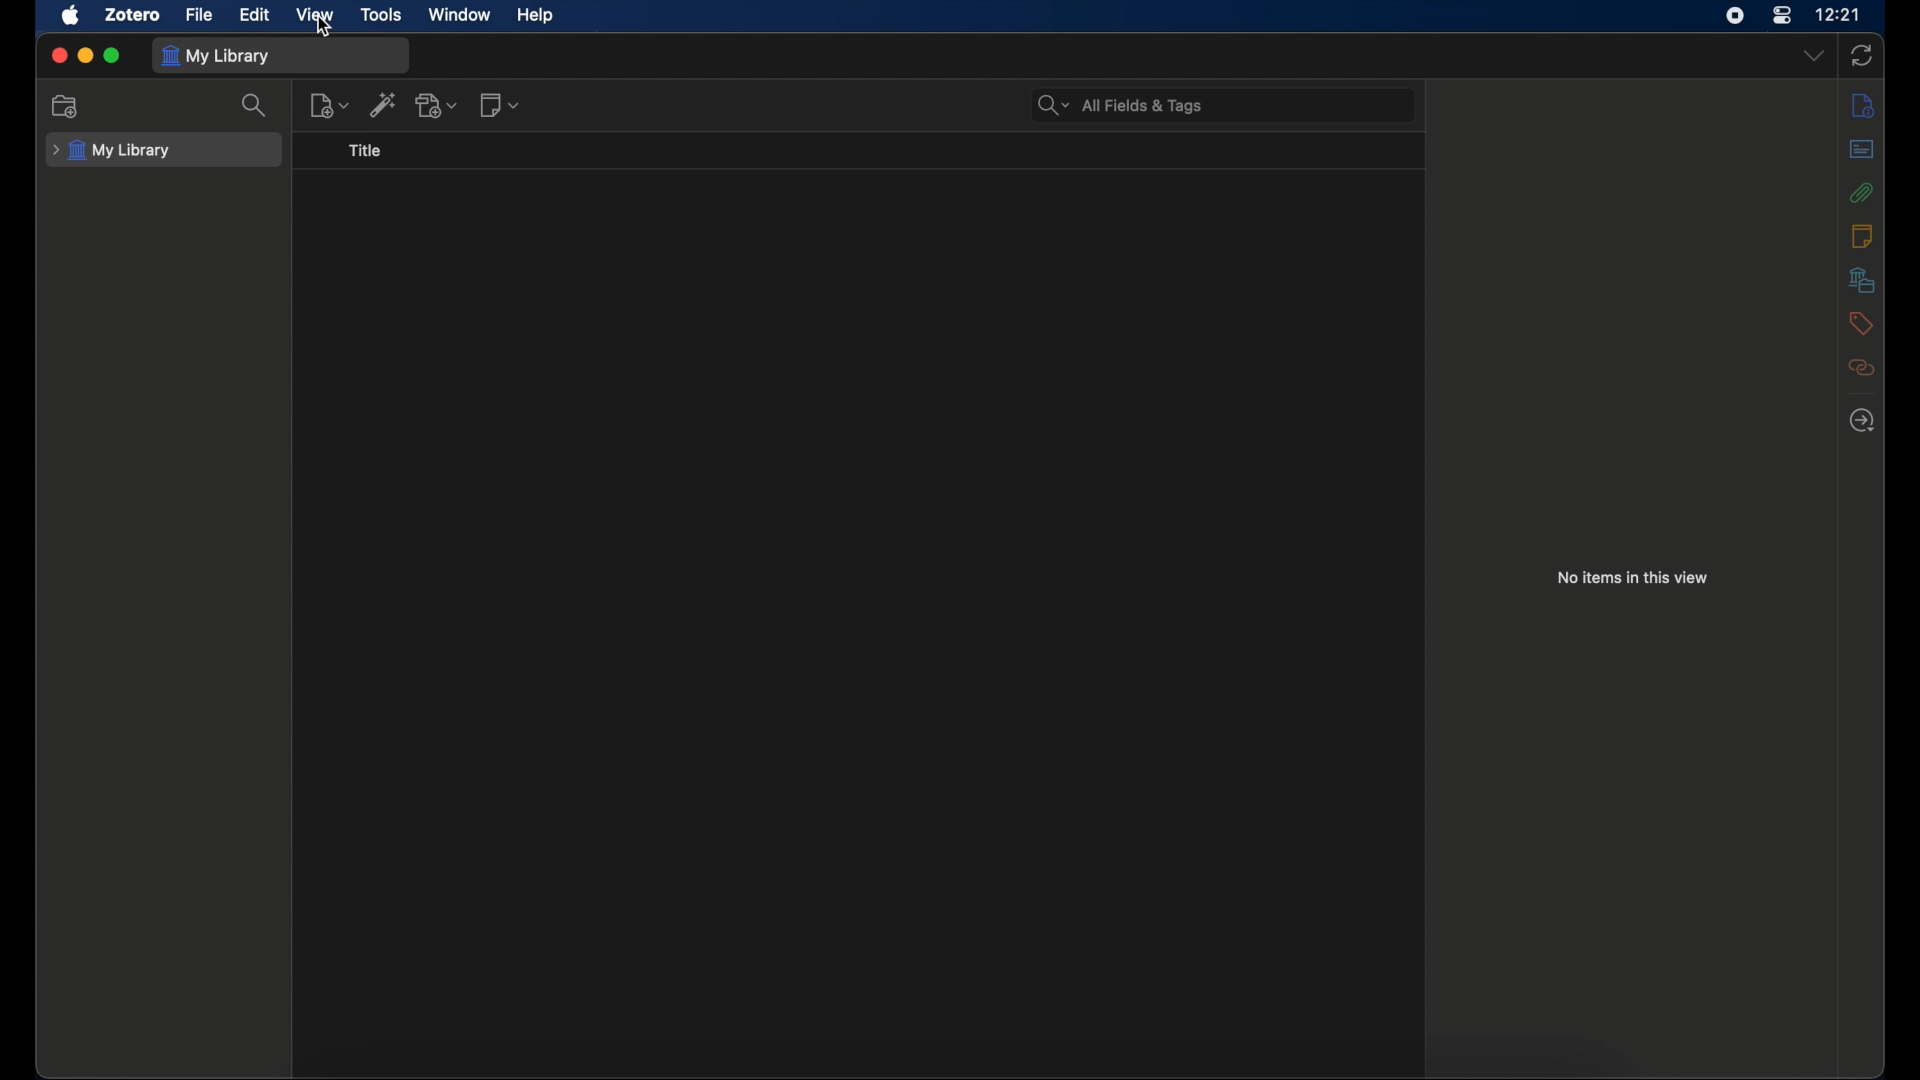  Describe the element at coordinates (316, 15) in the screenshot. I see `view` at that location.